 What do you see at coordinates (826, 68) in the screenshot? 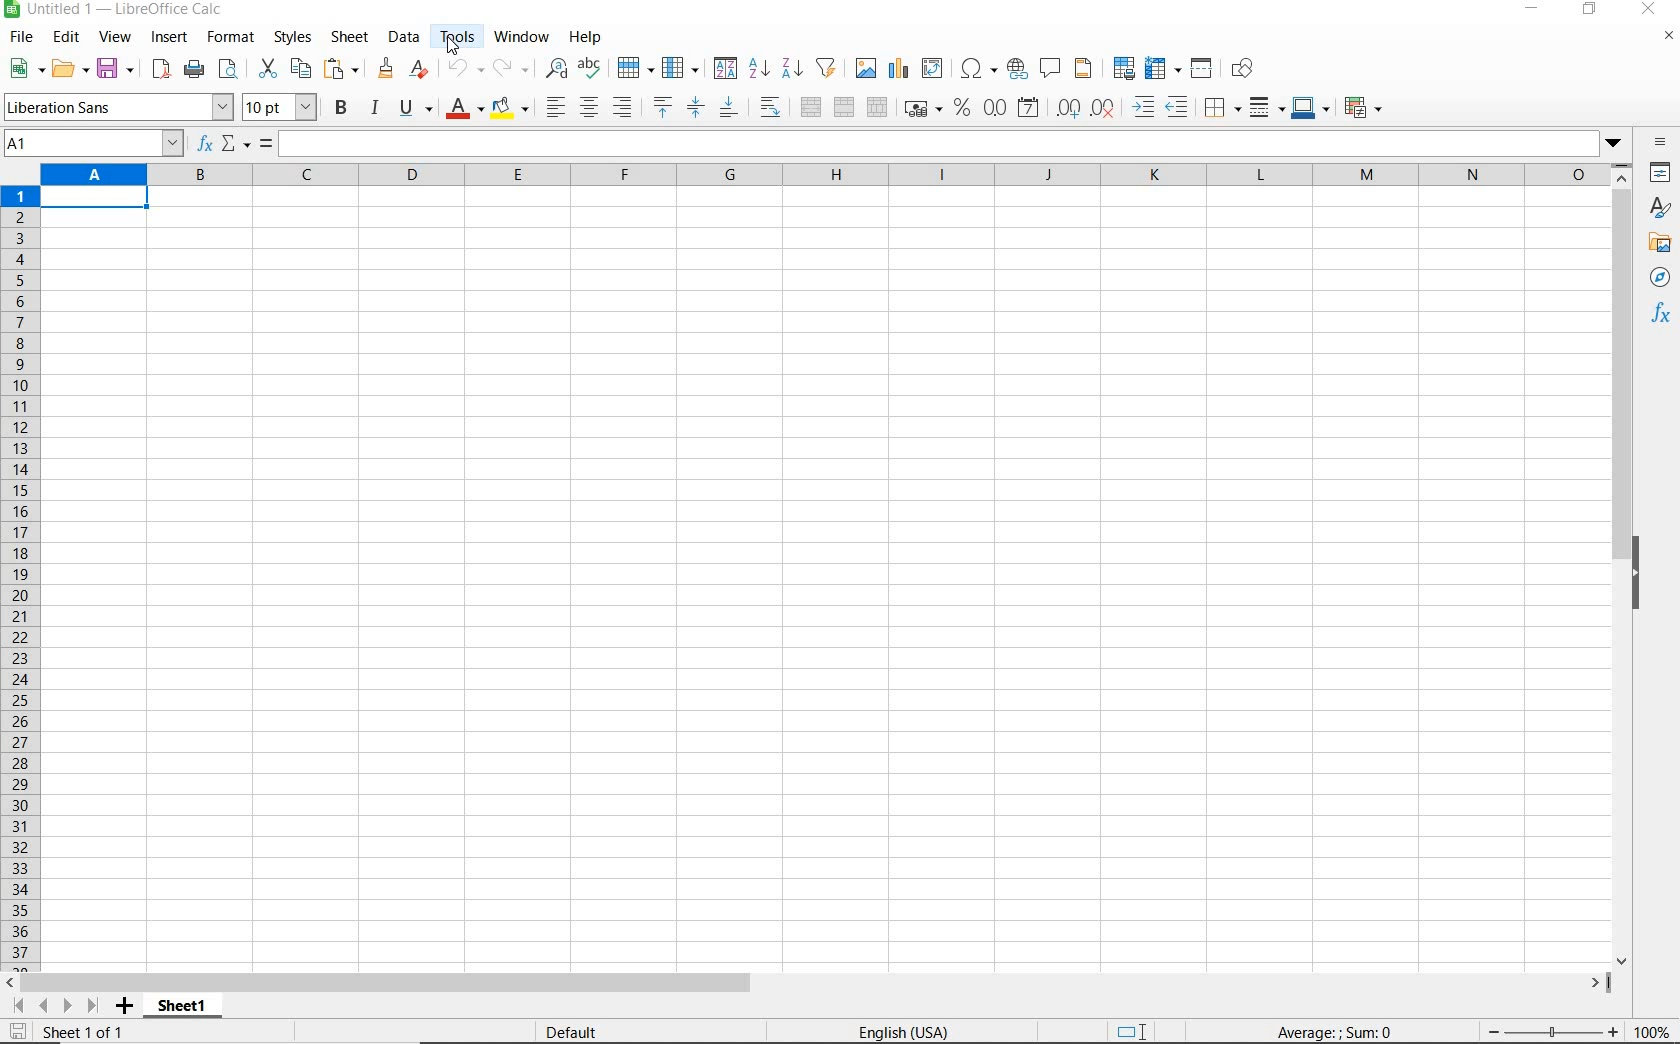
I see `autofilter` at bounding box center [826, 68].